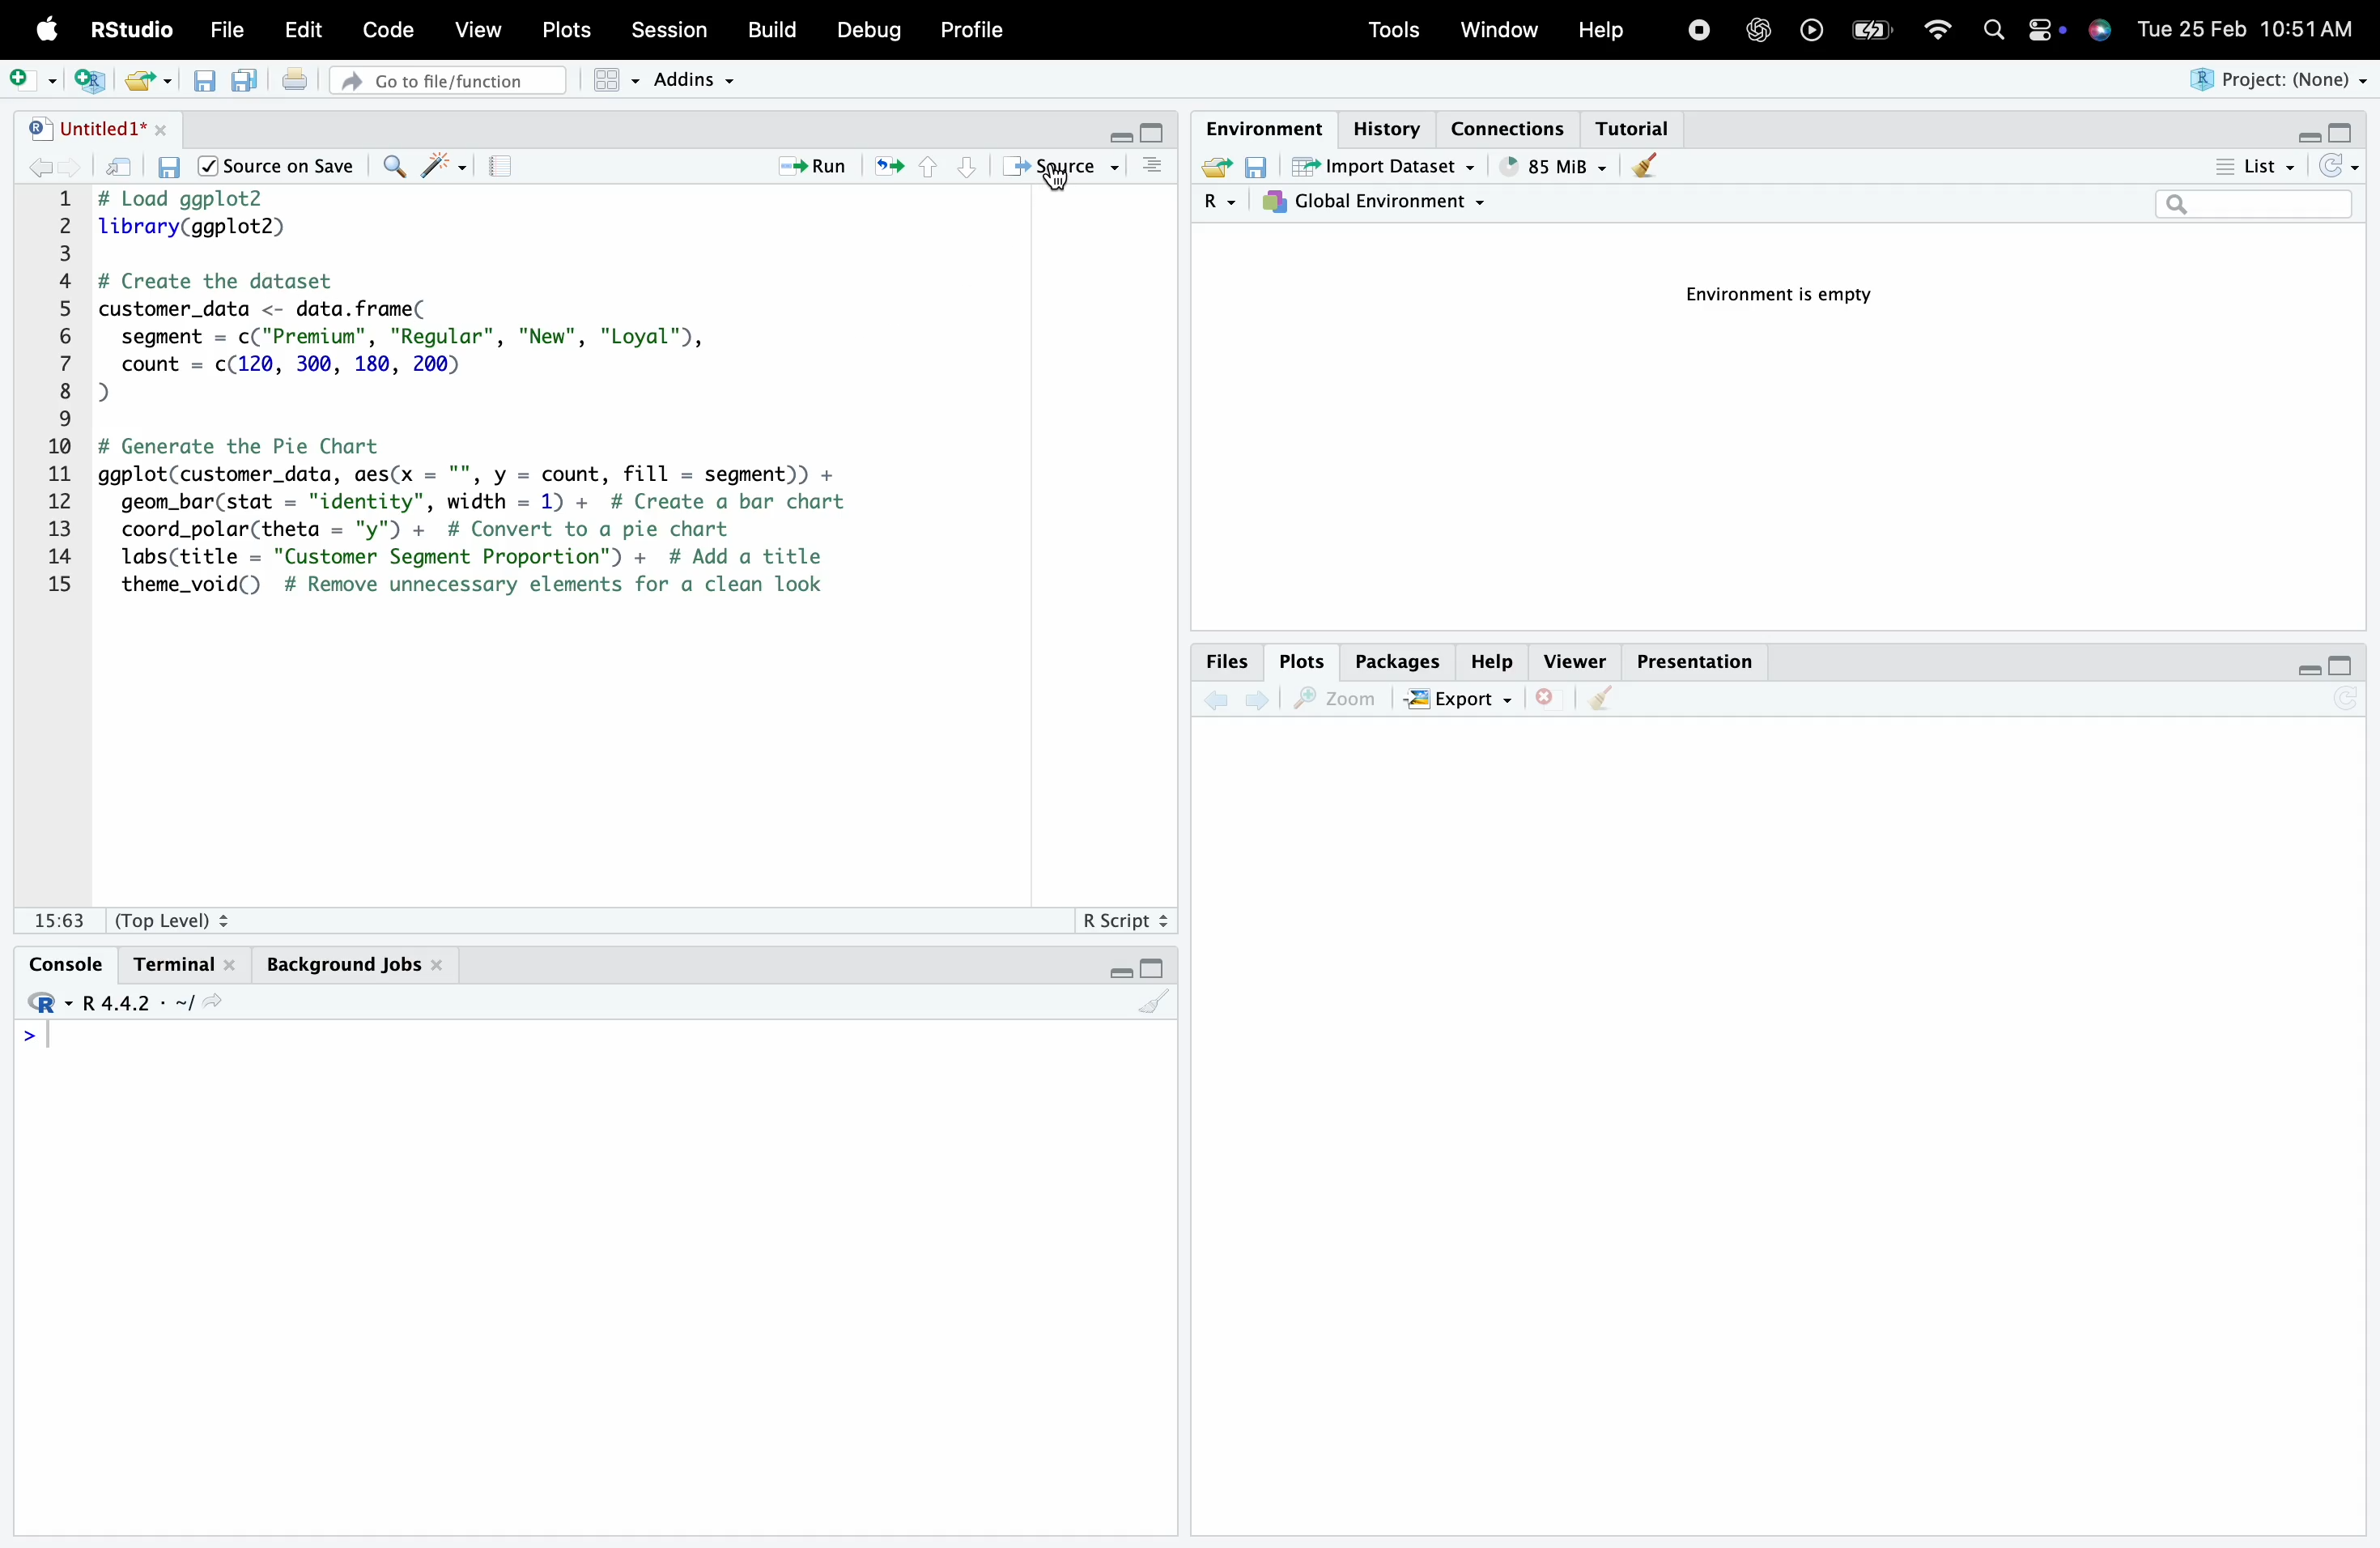  Describe the element at coordinates (1693, 657) in the screenshot. I see `Presentation` at that location.